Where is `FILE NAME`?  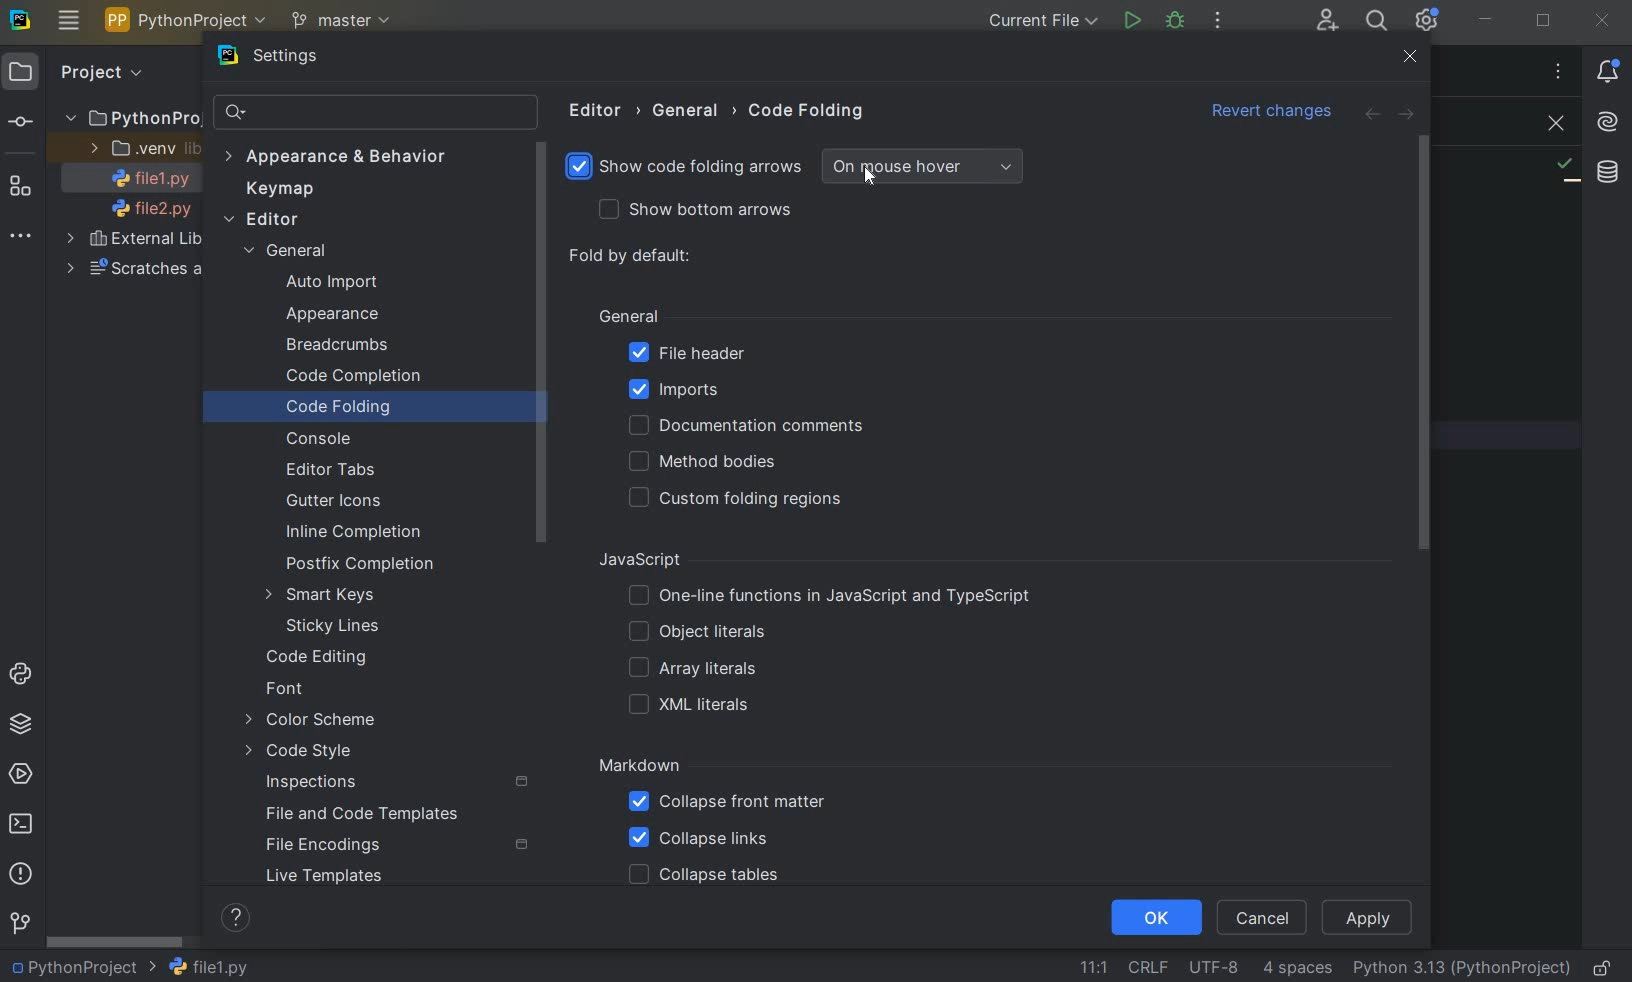 FILE NAME is located at coordinates (208, 967).